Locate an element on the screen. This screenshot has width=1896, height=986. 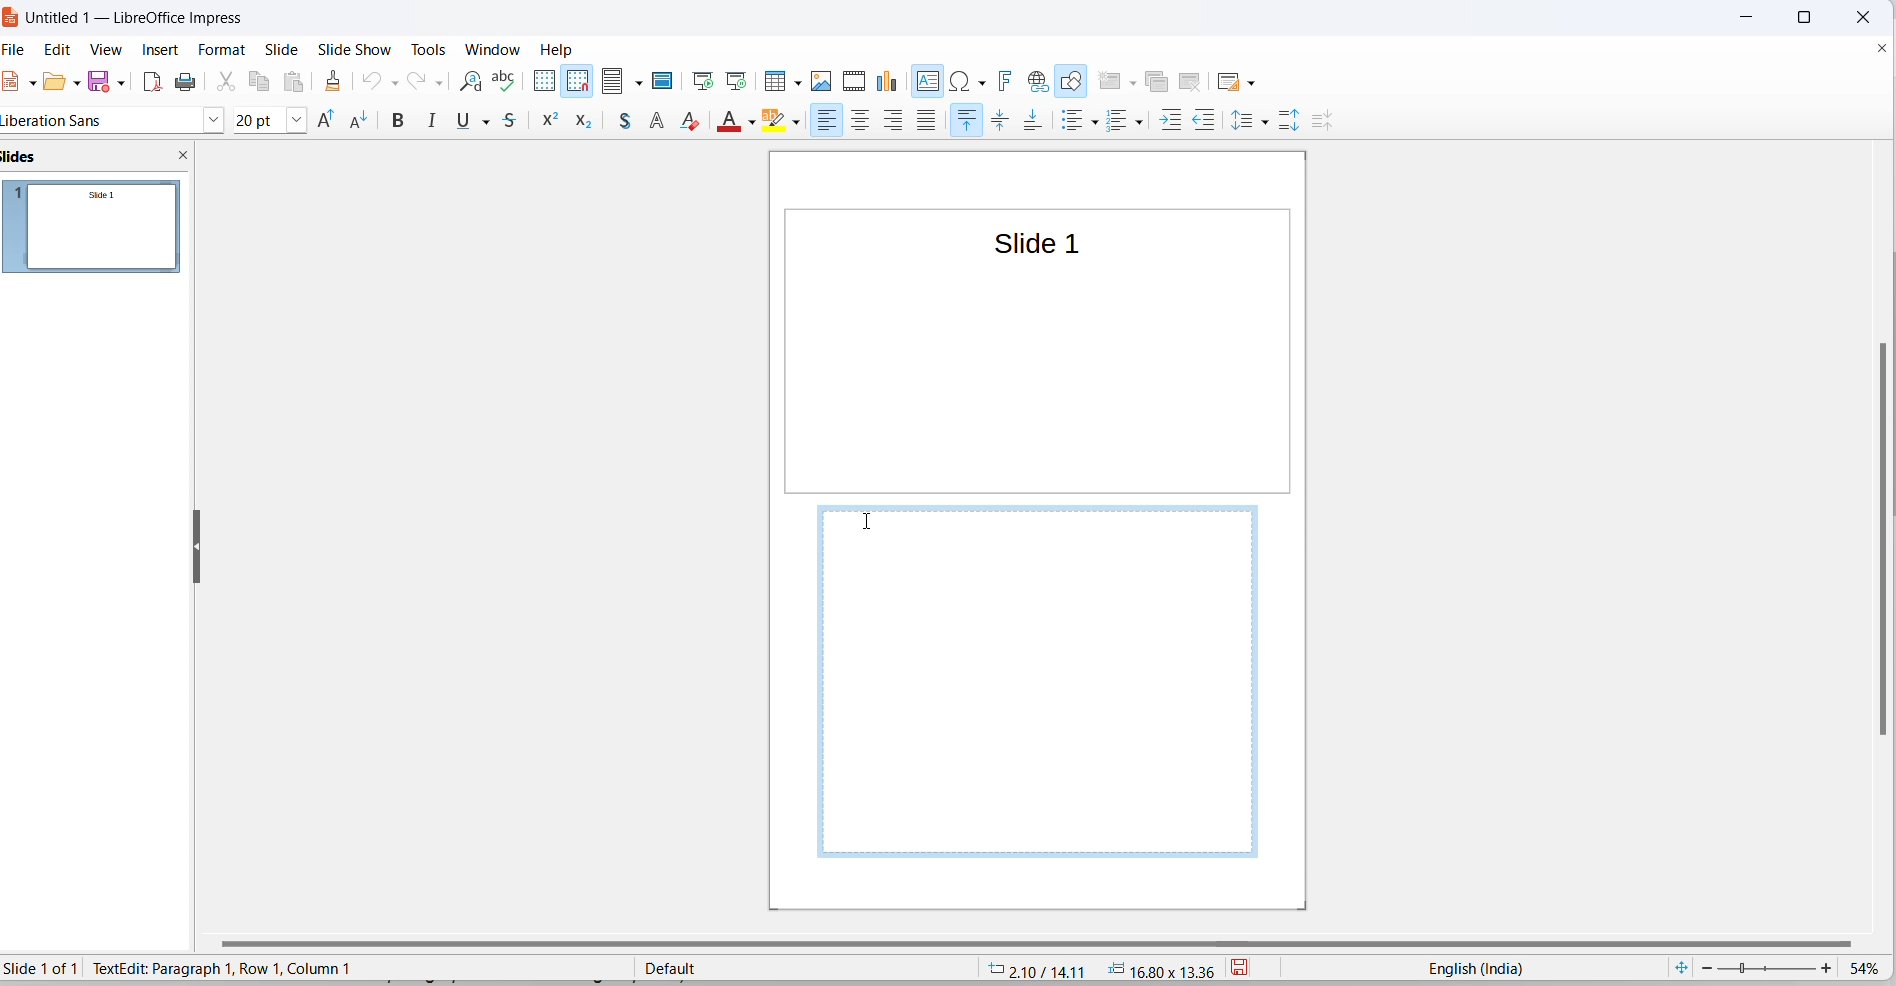
stars is located at coordinates (655, 119).